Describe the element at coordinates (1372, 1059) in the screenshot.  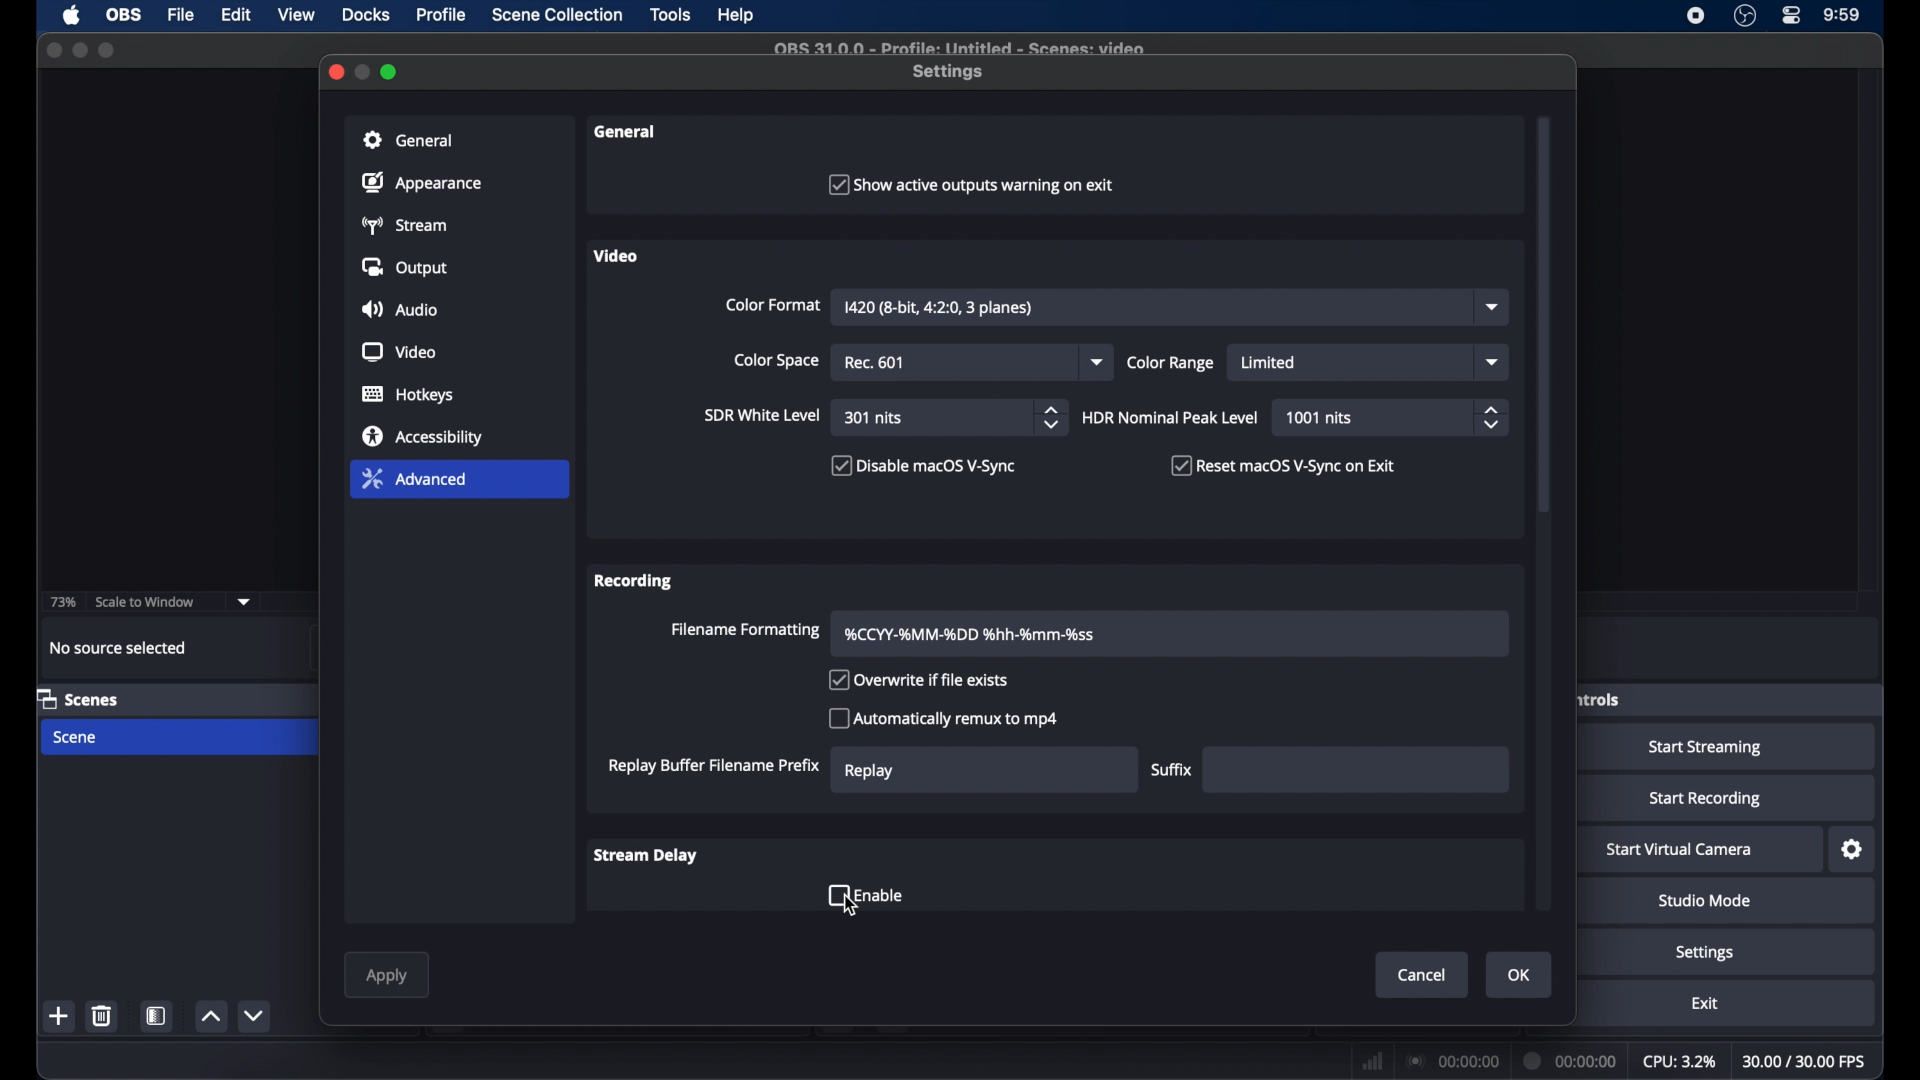
I see `network` at that location.